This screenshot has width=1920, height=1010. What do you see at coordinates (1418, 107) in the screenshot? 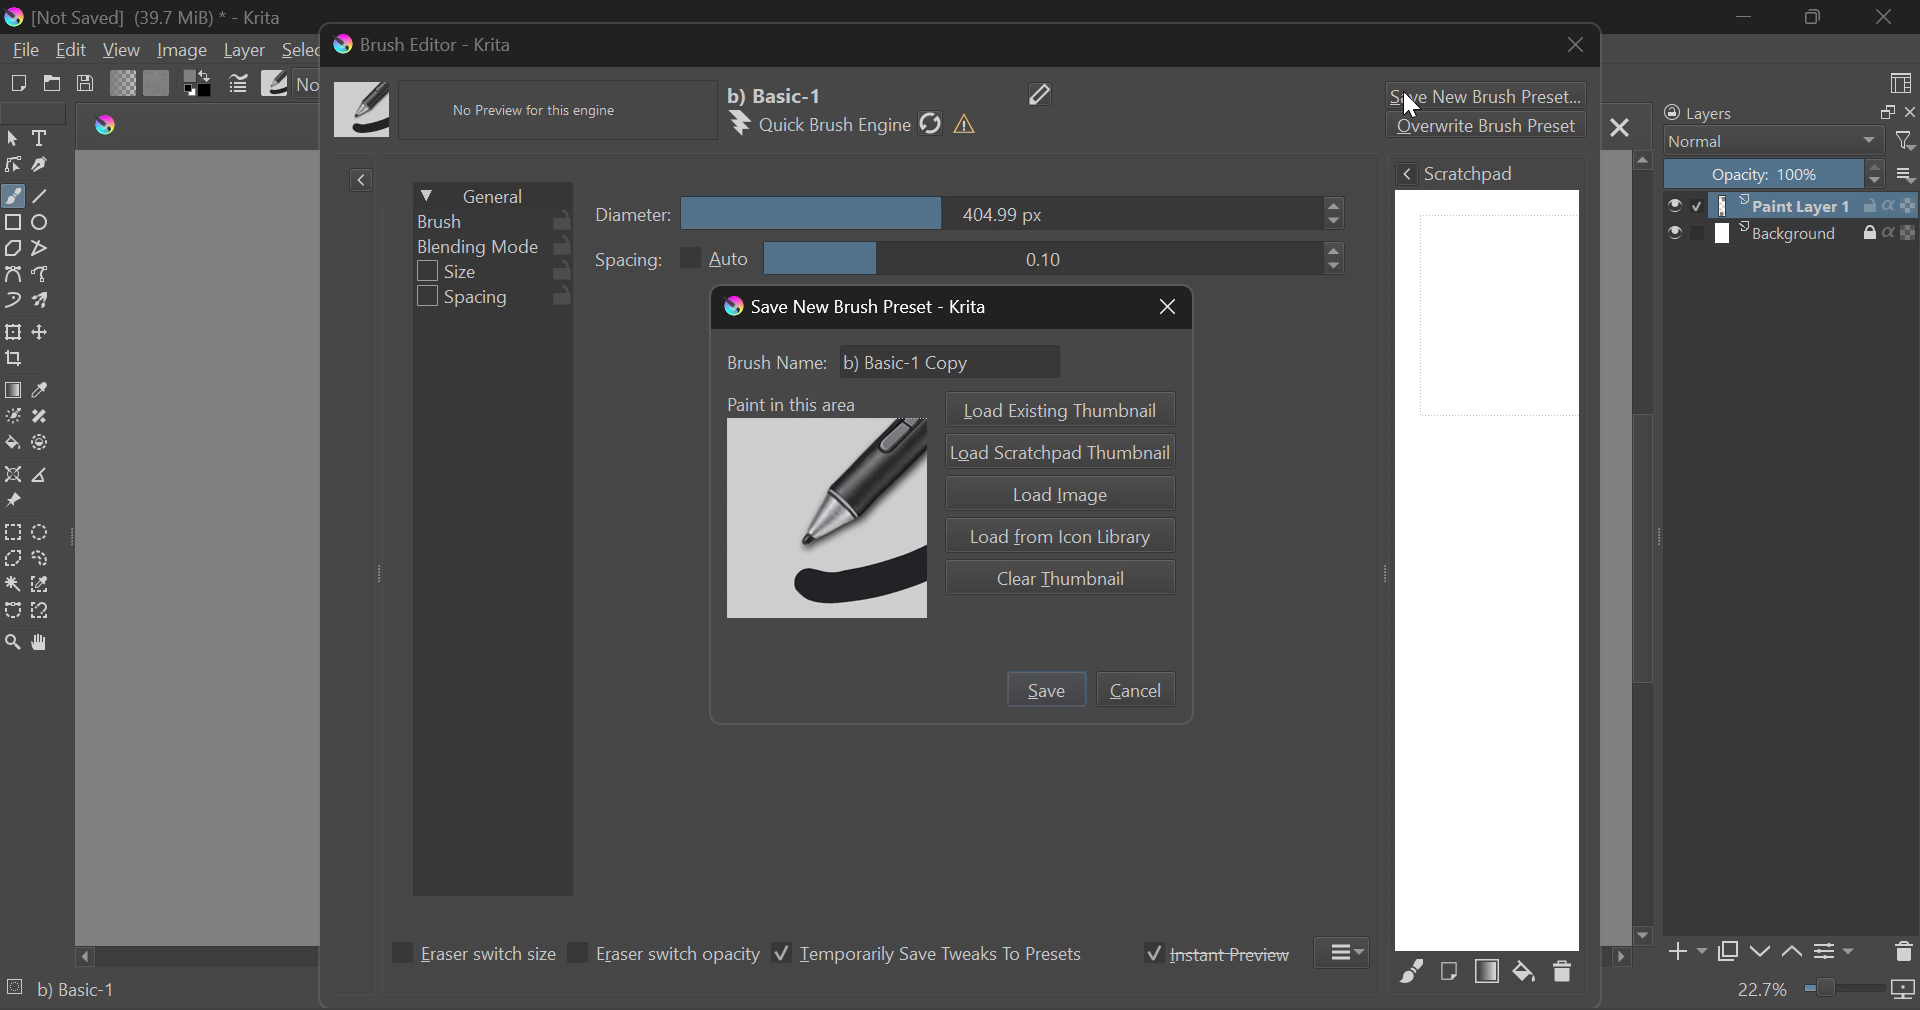
I see `cursor` at bounding box center [1418, 107].